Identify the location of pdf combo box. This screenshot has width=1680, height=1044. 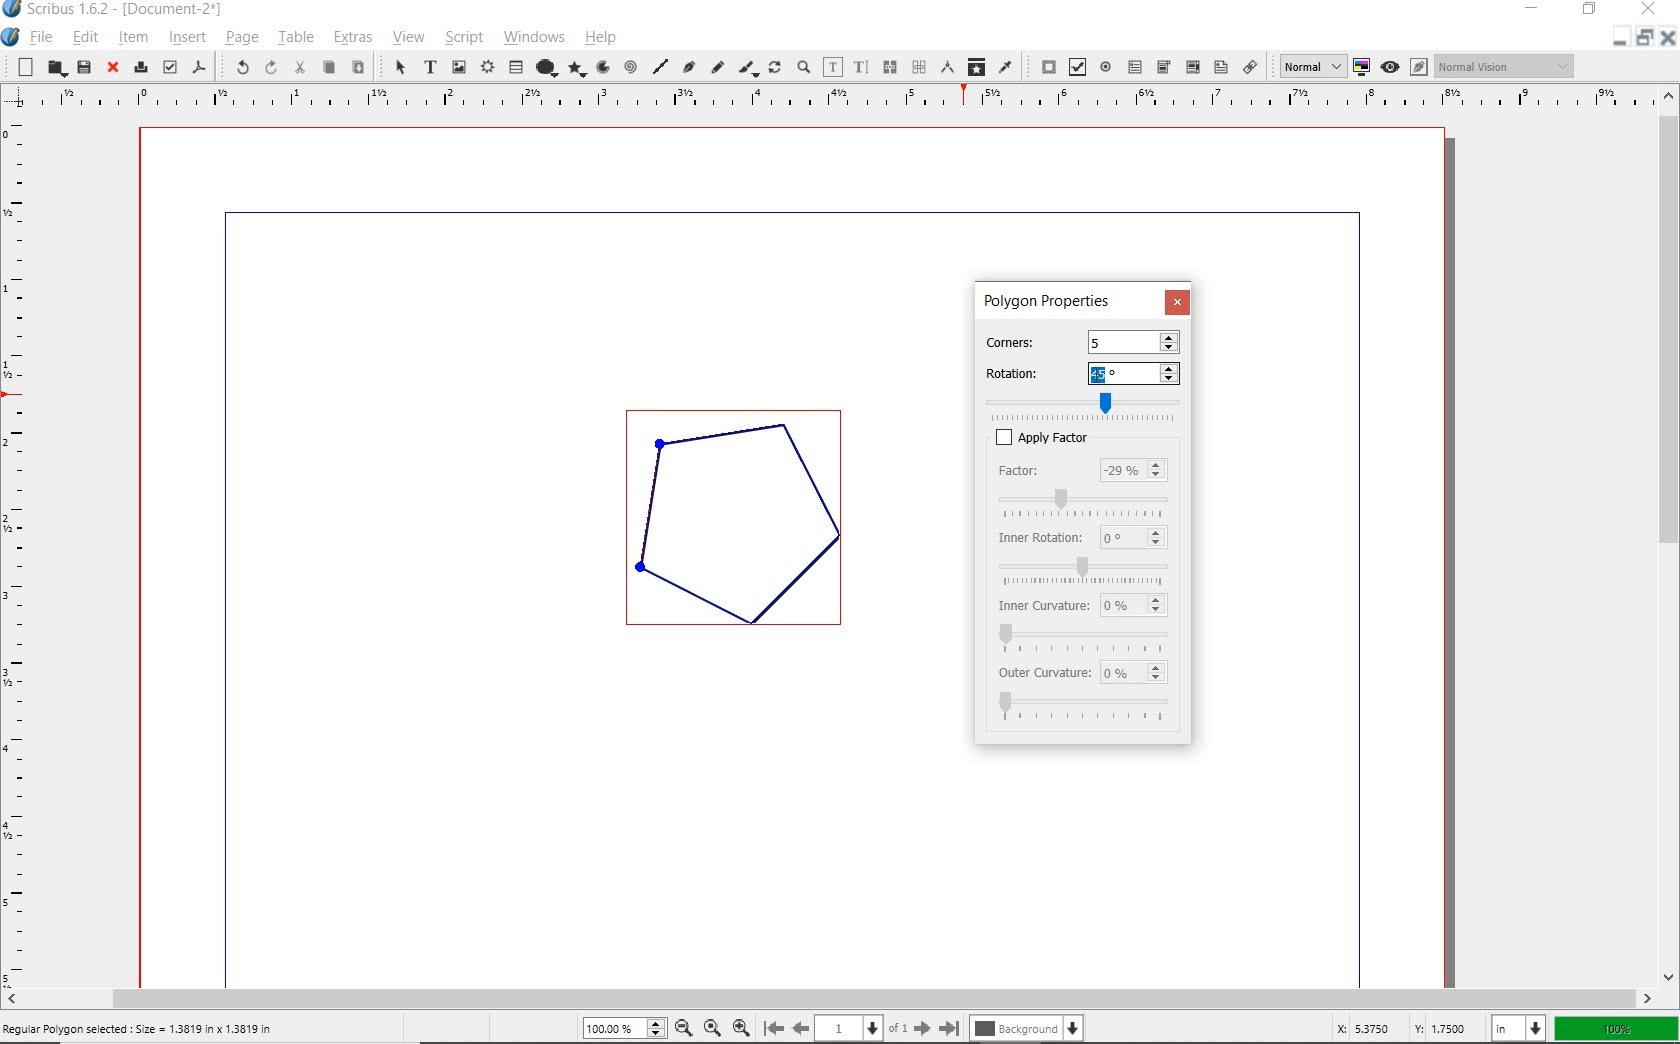
(1163, 67).